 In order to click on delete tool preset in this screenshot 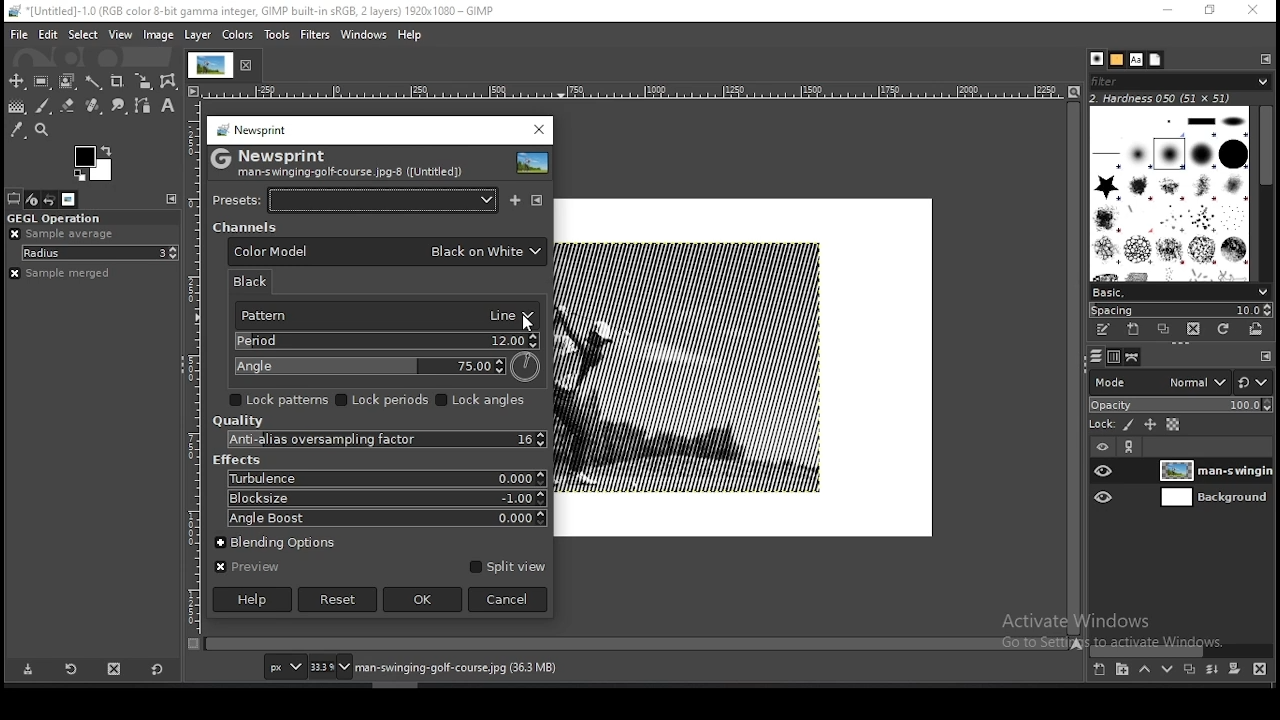, I will do `click(113, 669)`.